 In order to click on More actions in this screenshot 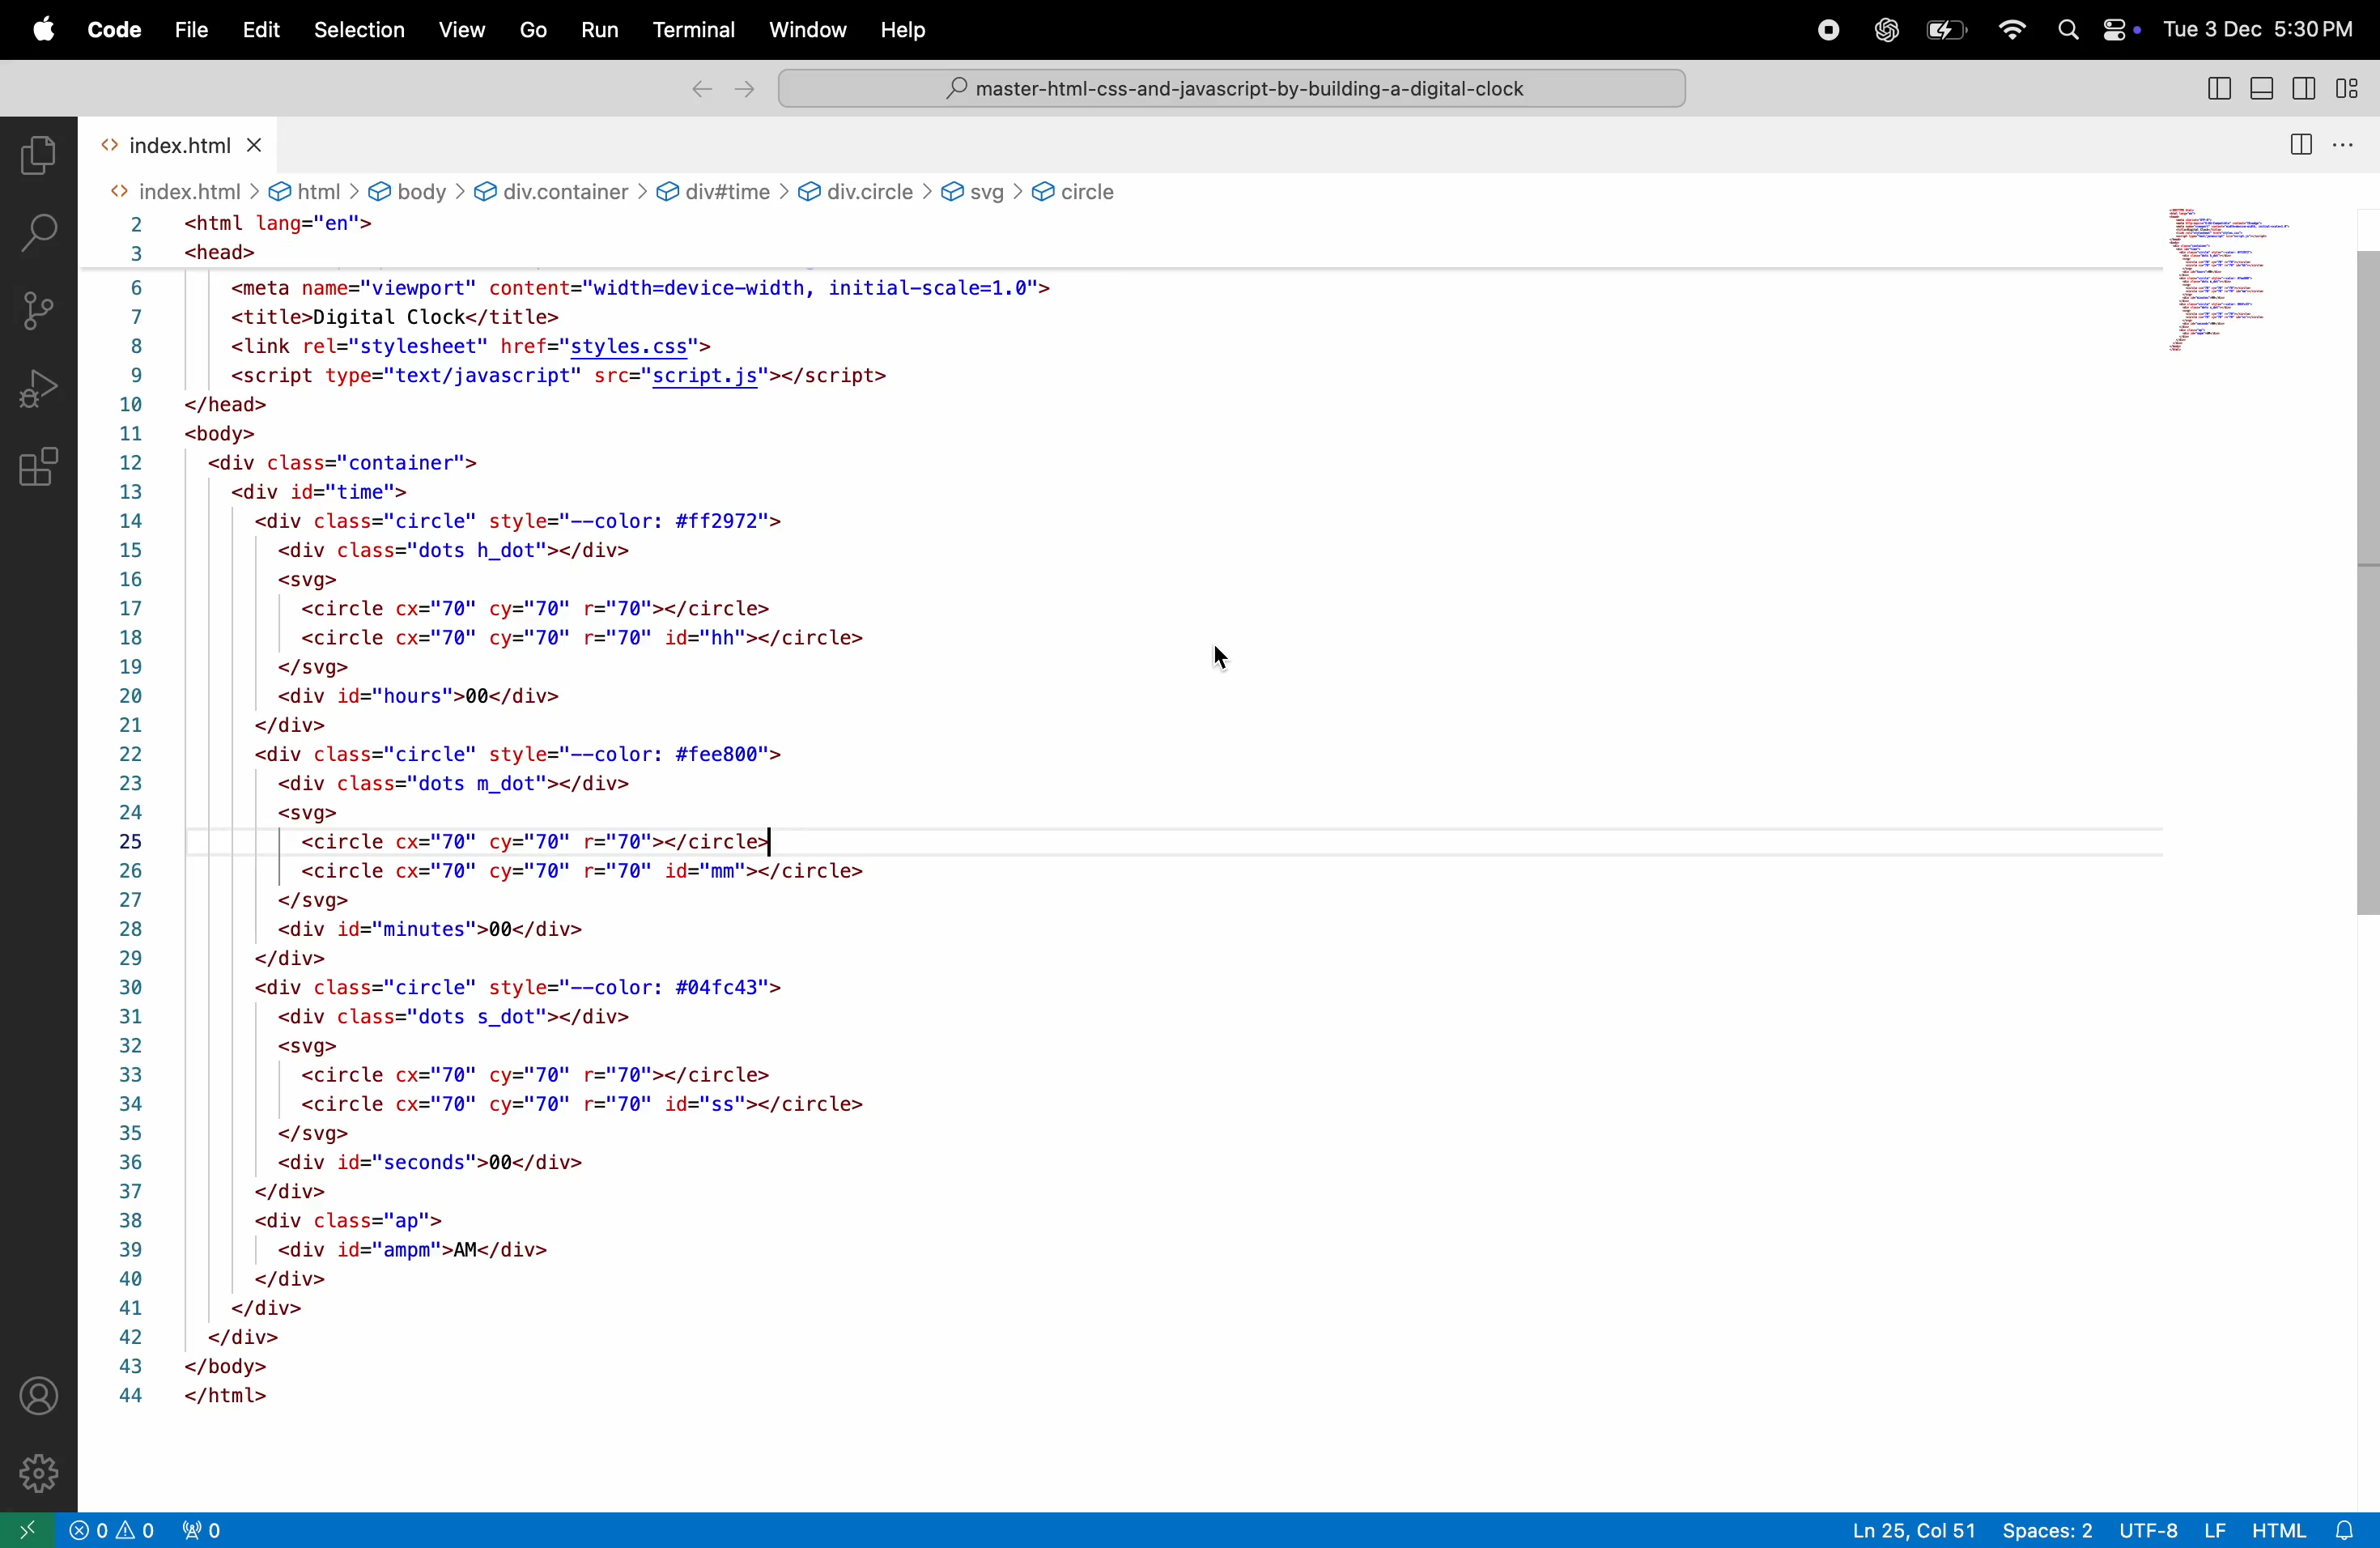, I will do `click(2355, 144)`.